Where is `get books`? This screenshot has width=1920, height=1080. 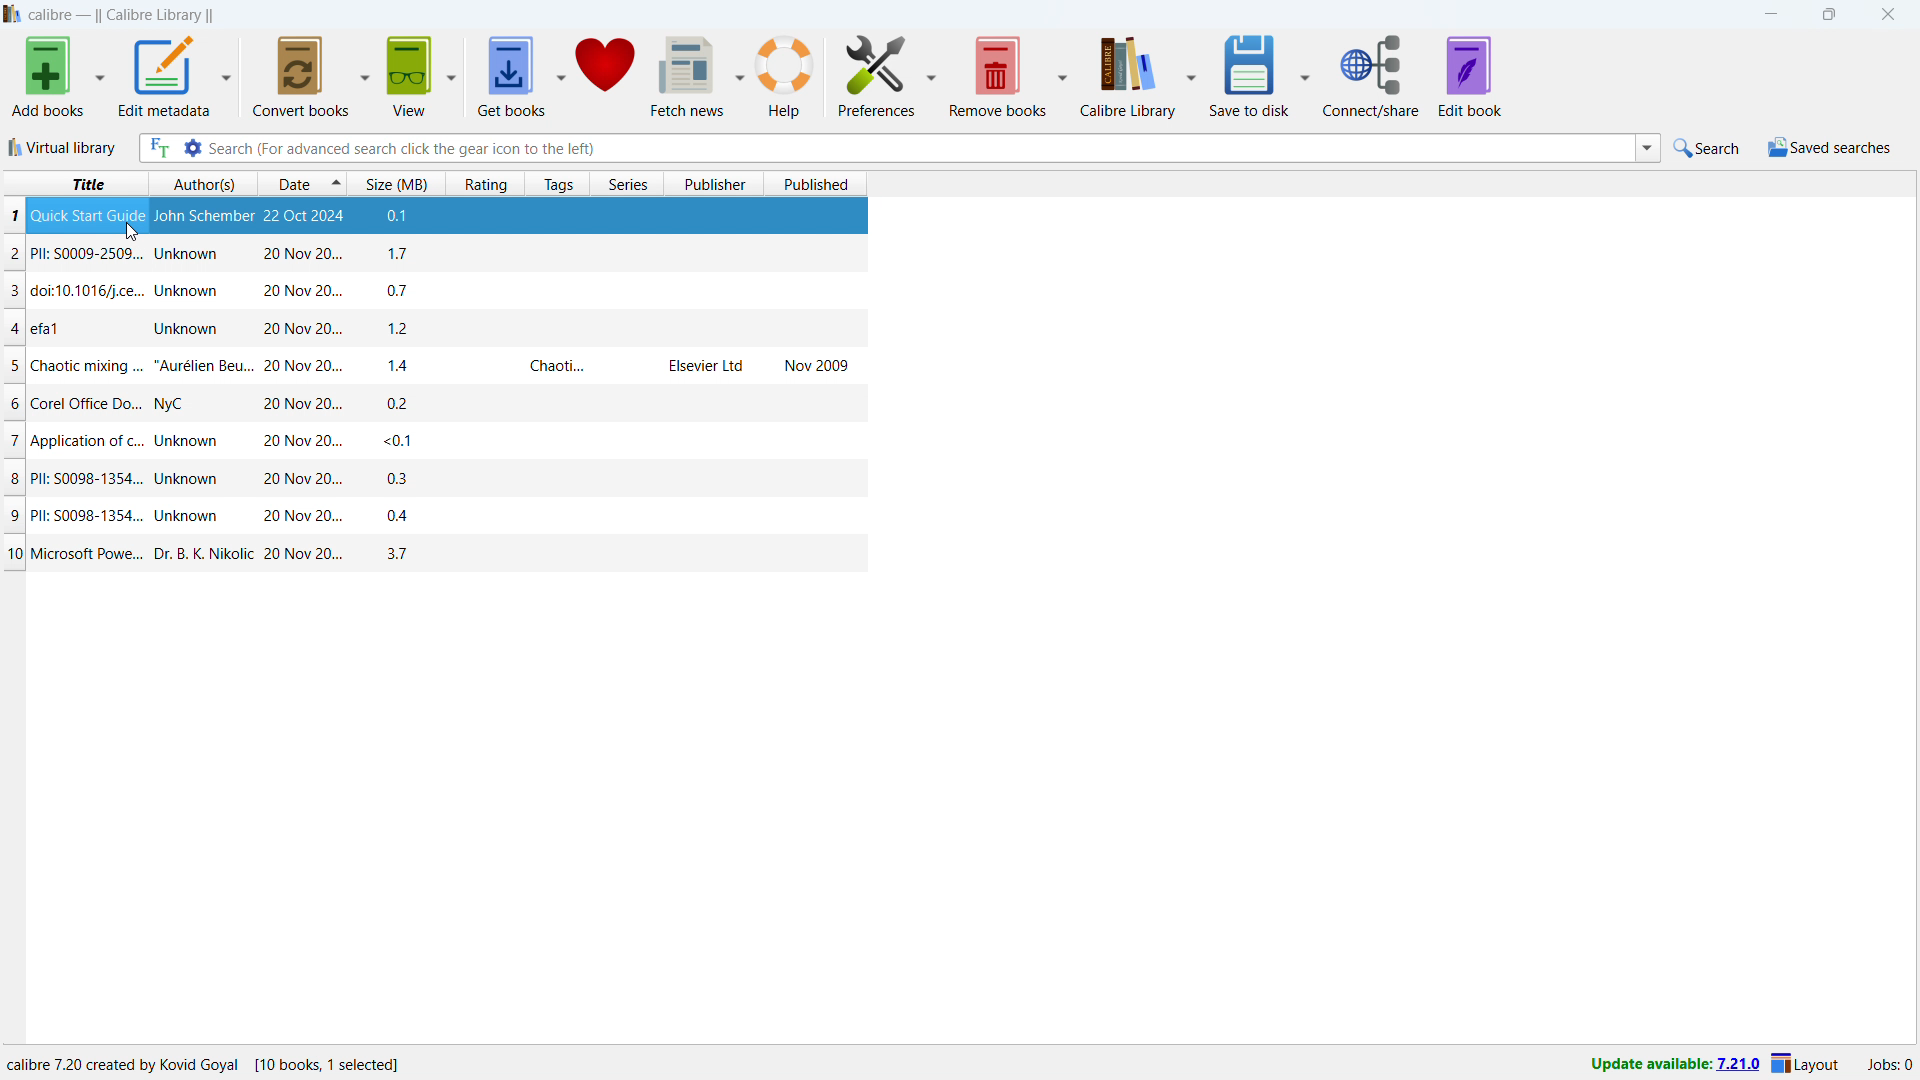
get books is located at coordinates (511, 75).